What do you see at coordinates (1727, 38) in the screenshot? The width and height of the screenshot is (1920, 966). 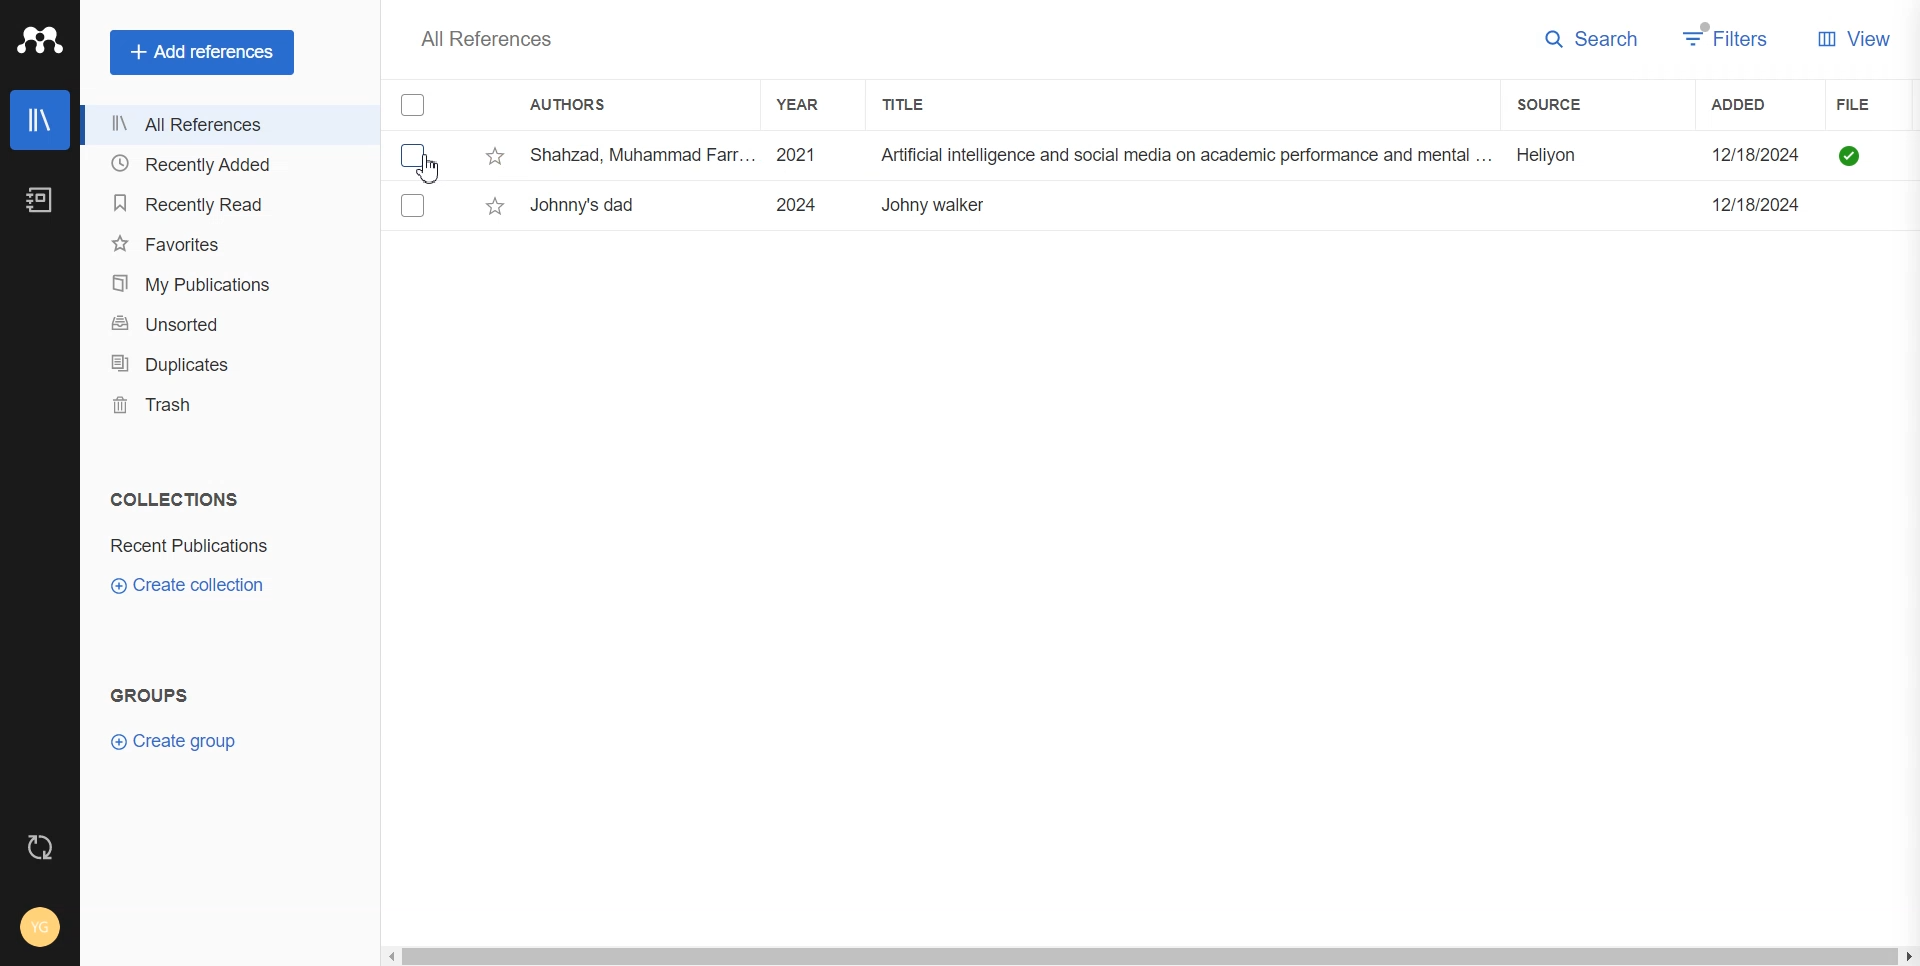 I see `Filters` at bounding box center [1727, 38].